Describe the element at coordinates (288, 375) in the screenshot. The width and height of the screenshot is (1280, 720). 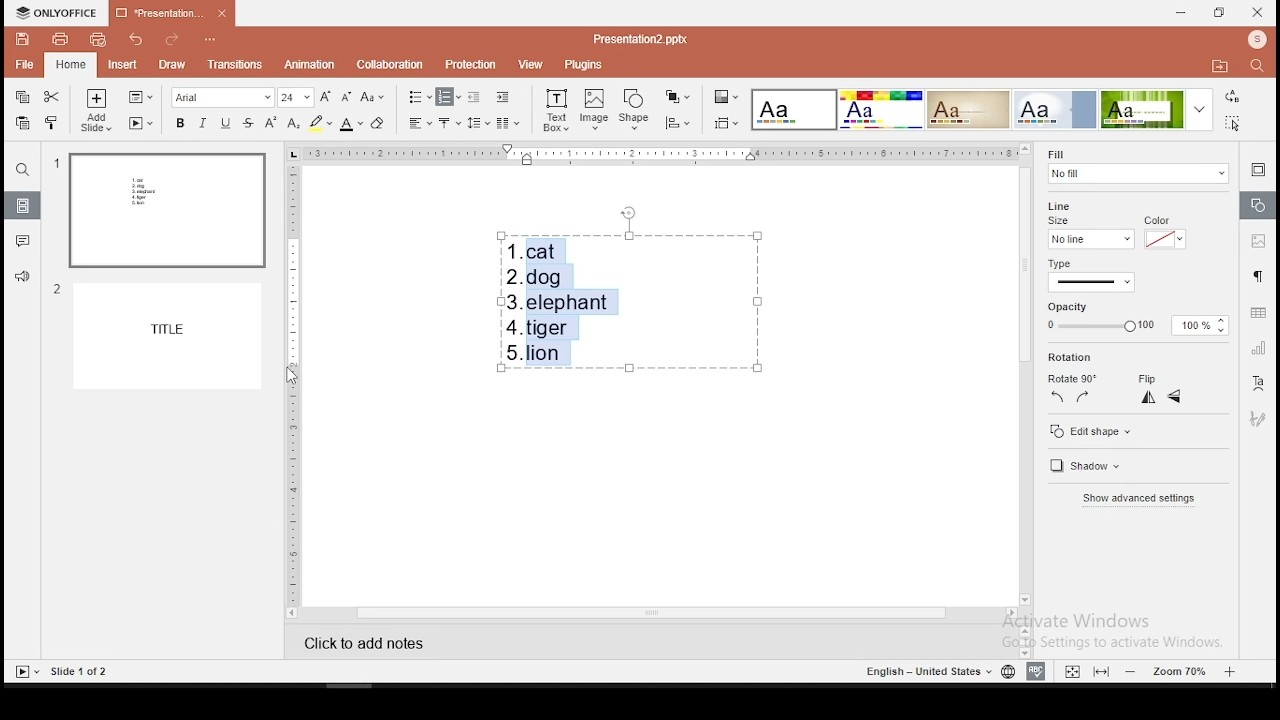
I see `mouse pointer` at that location.